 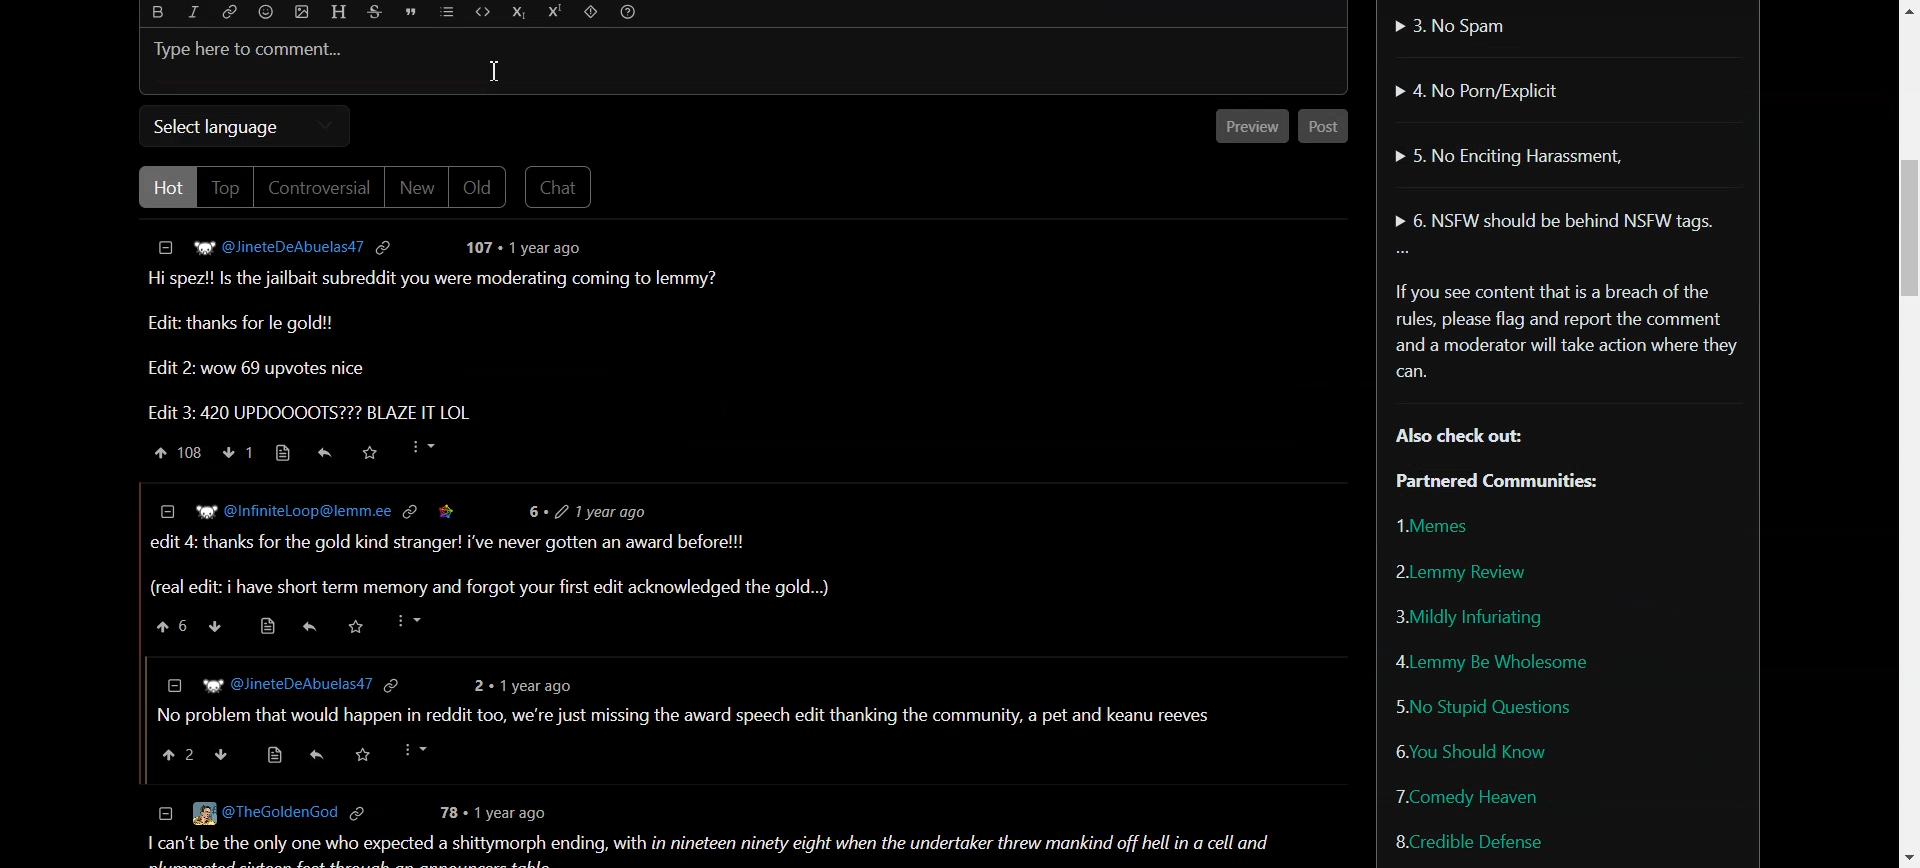 What do you see at coordinates (1480, 91) in the screenshot?
I see `No Porn/Explicit` at bounding box center [1480, 91].